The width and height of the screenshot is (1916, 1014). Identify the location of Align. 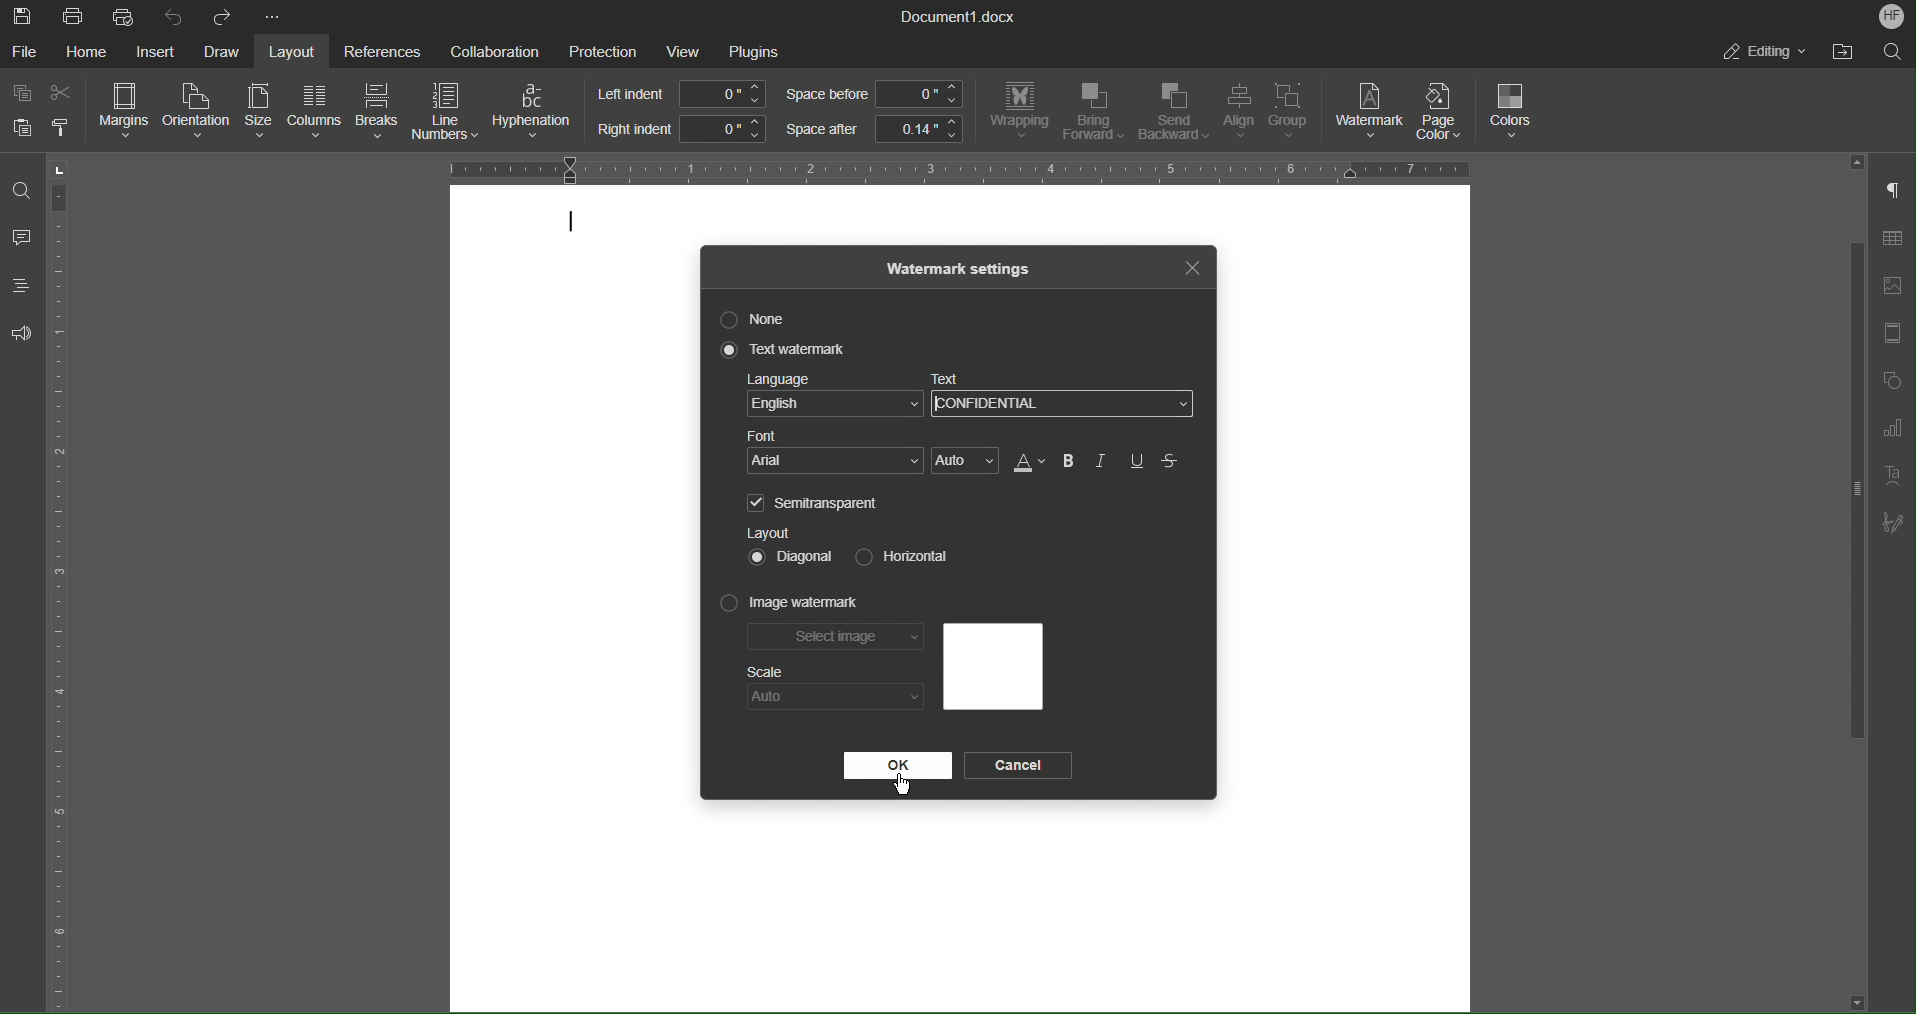
(1237, 113).